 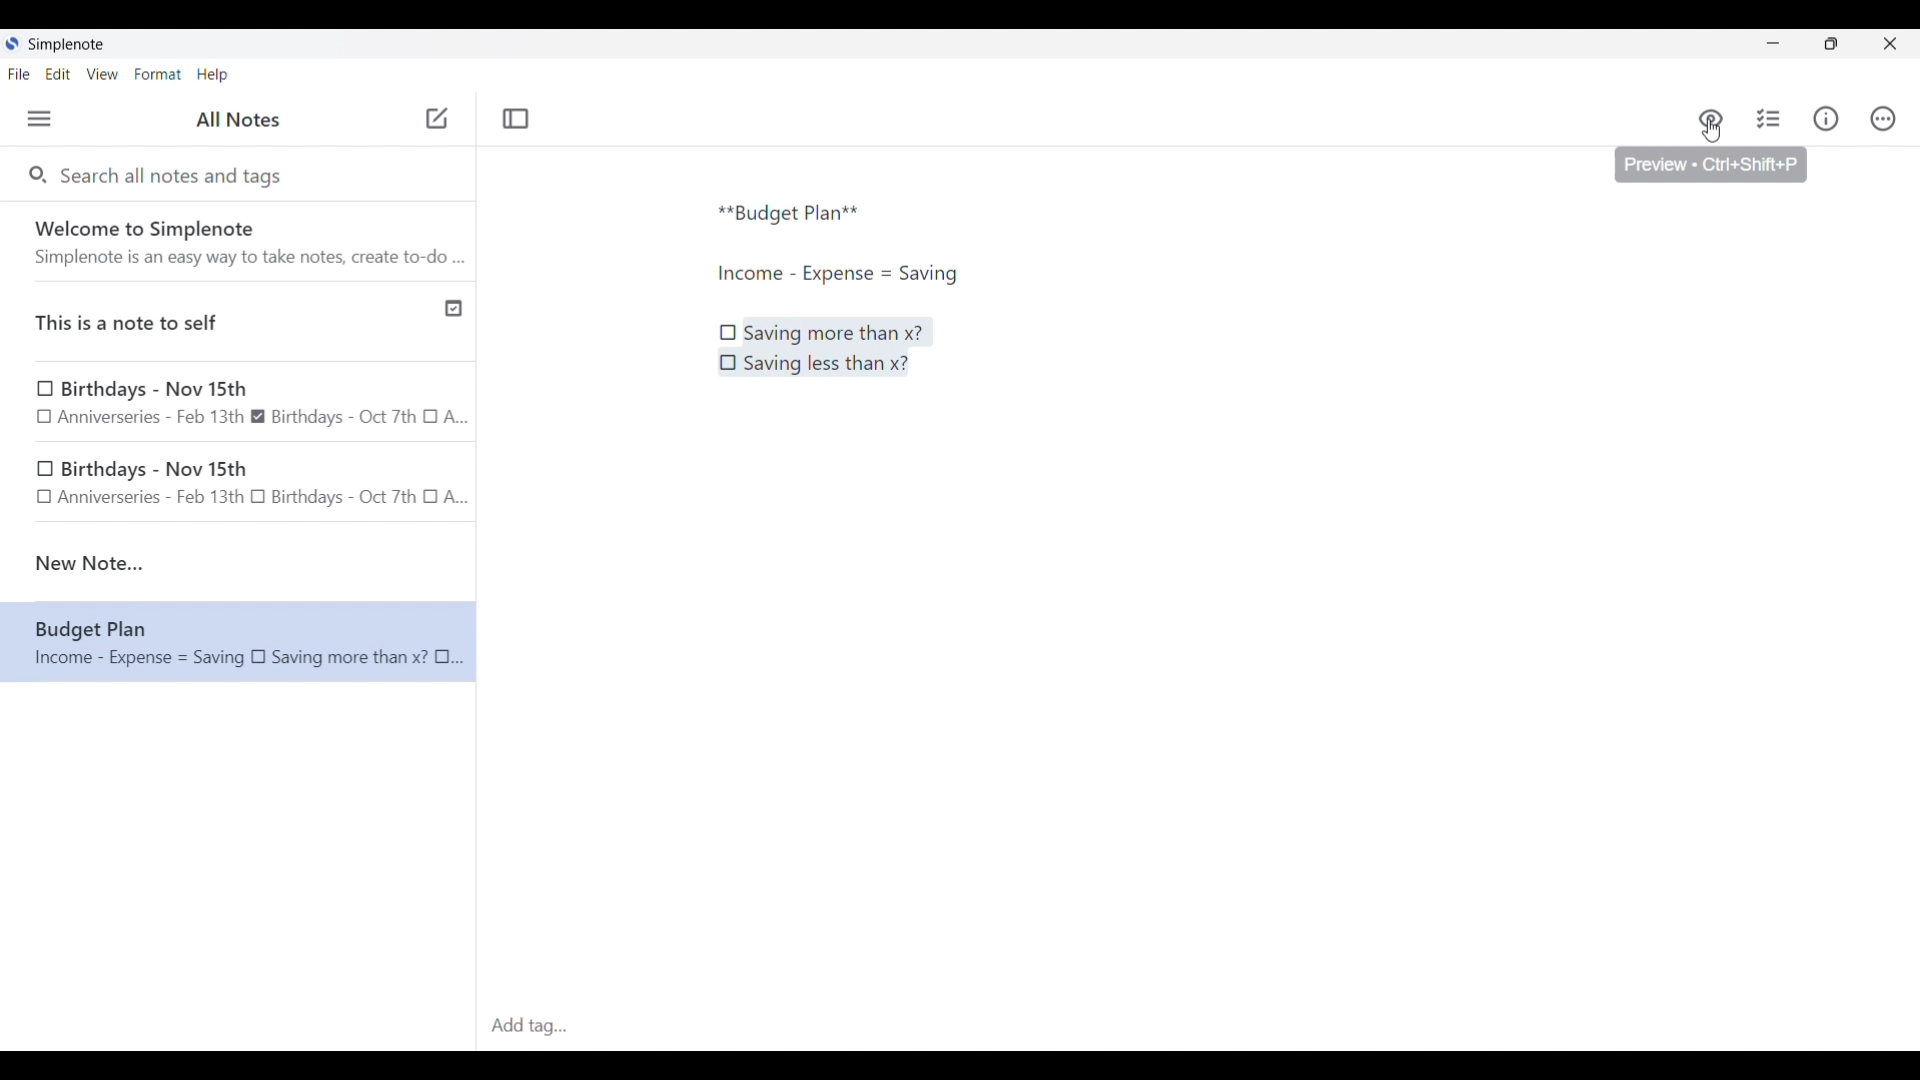 What do you see at coordinates (176, 174) in the screenshot?
I see `Search all notes and tags` at bounding box center [176, 174].